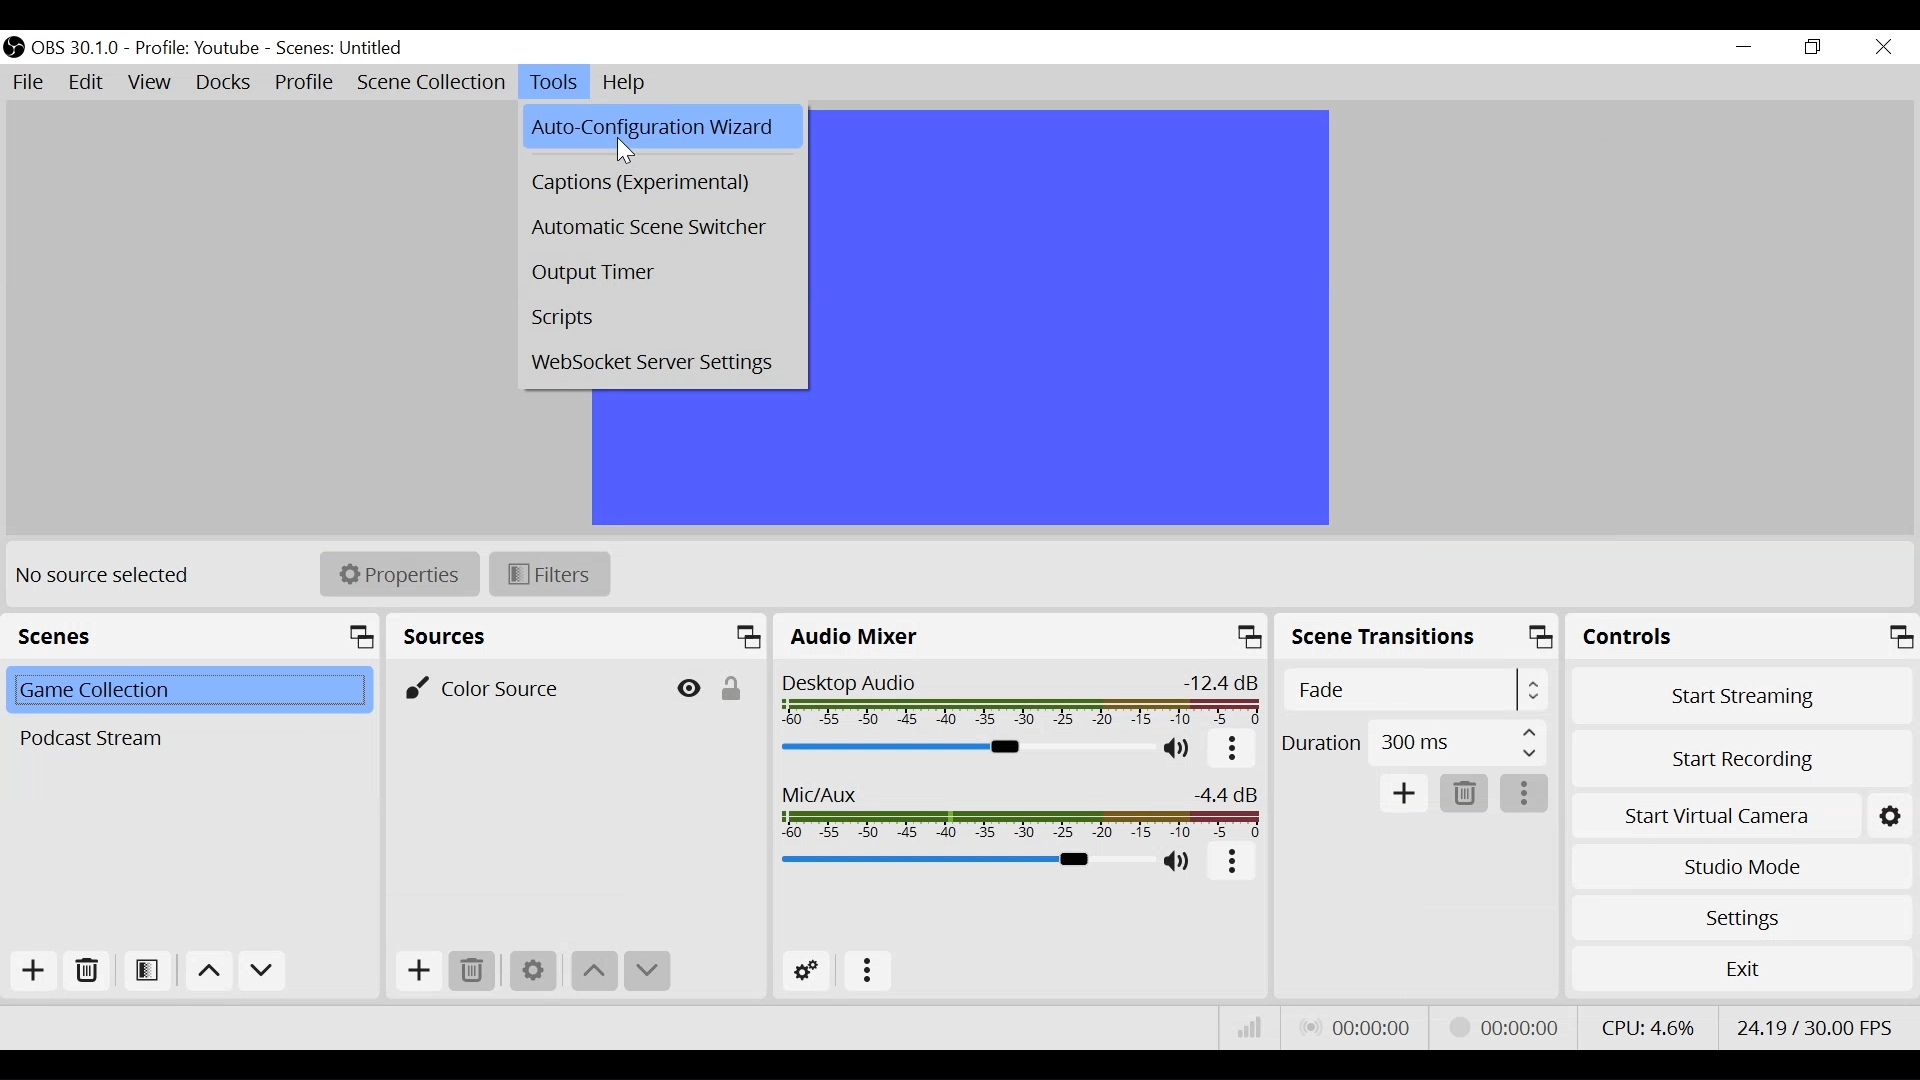  Describe the element at coordinates (657, 322) in the screenshot. I see `Scripts` at that location.